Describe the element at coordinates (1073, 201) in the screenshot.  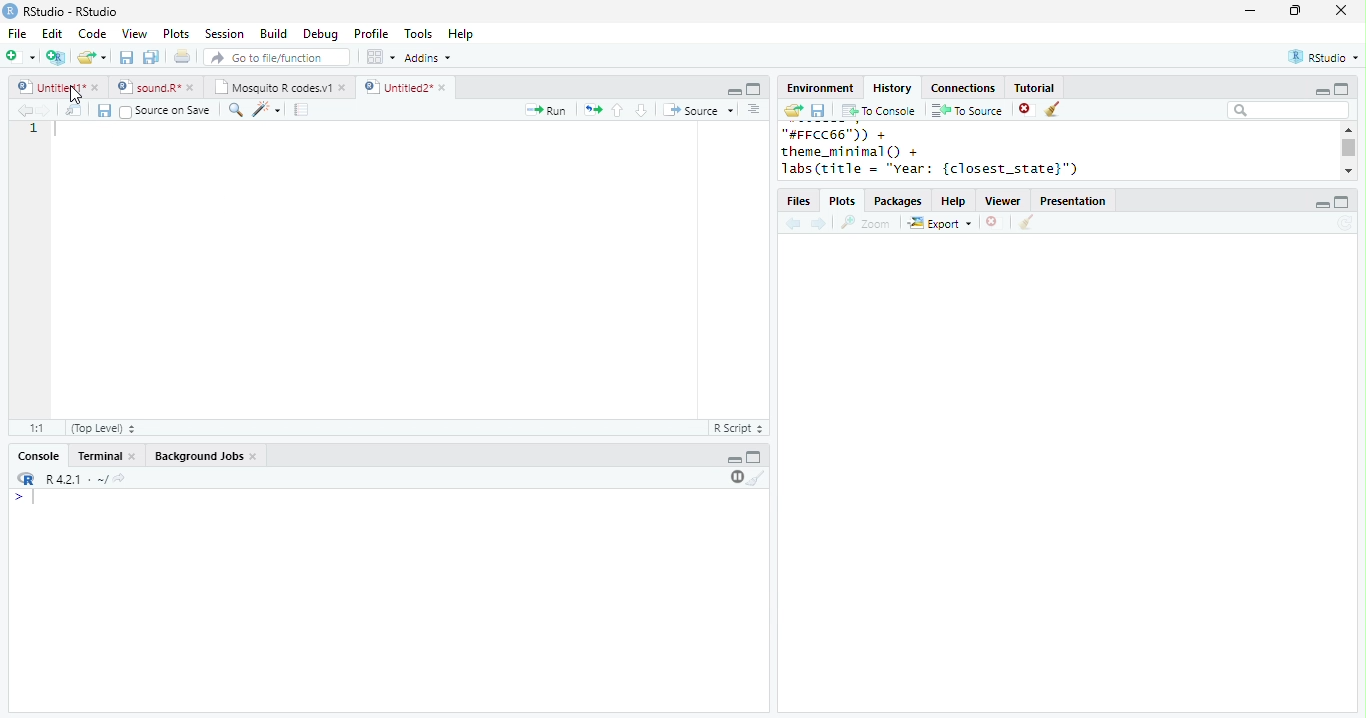
I see `Presentation` at that location.